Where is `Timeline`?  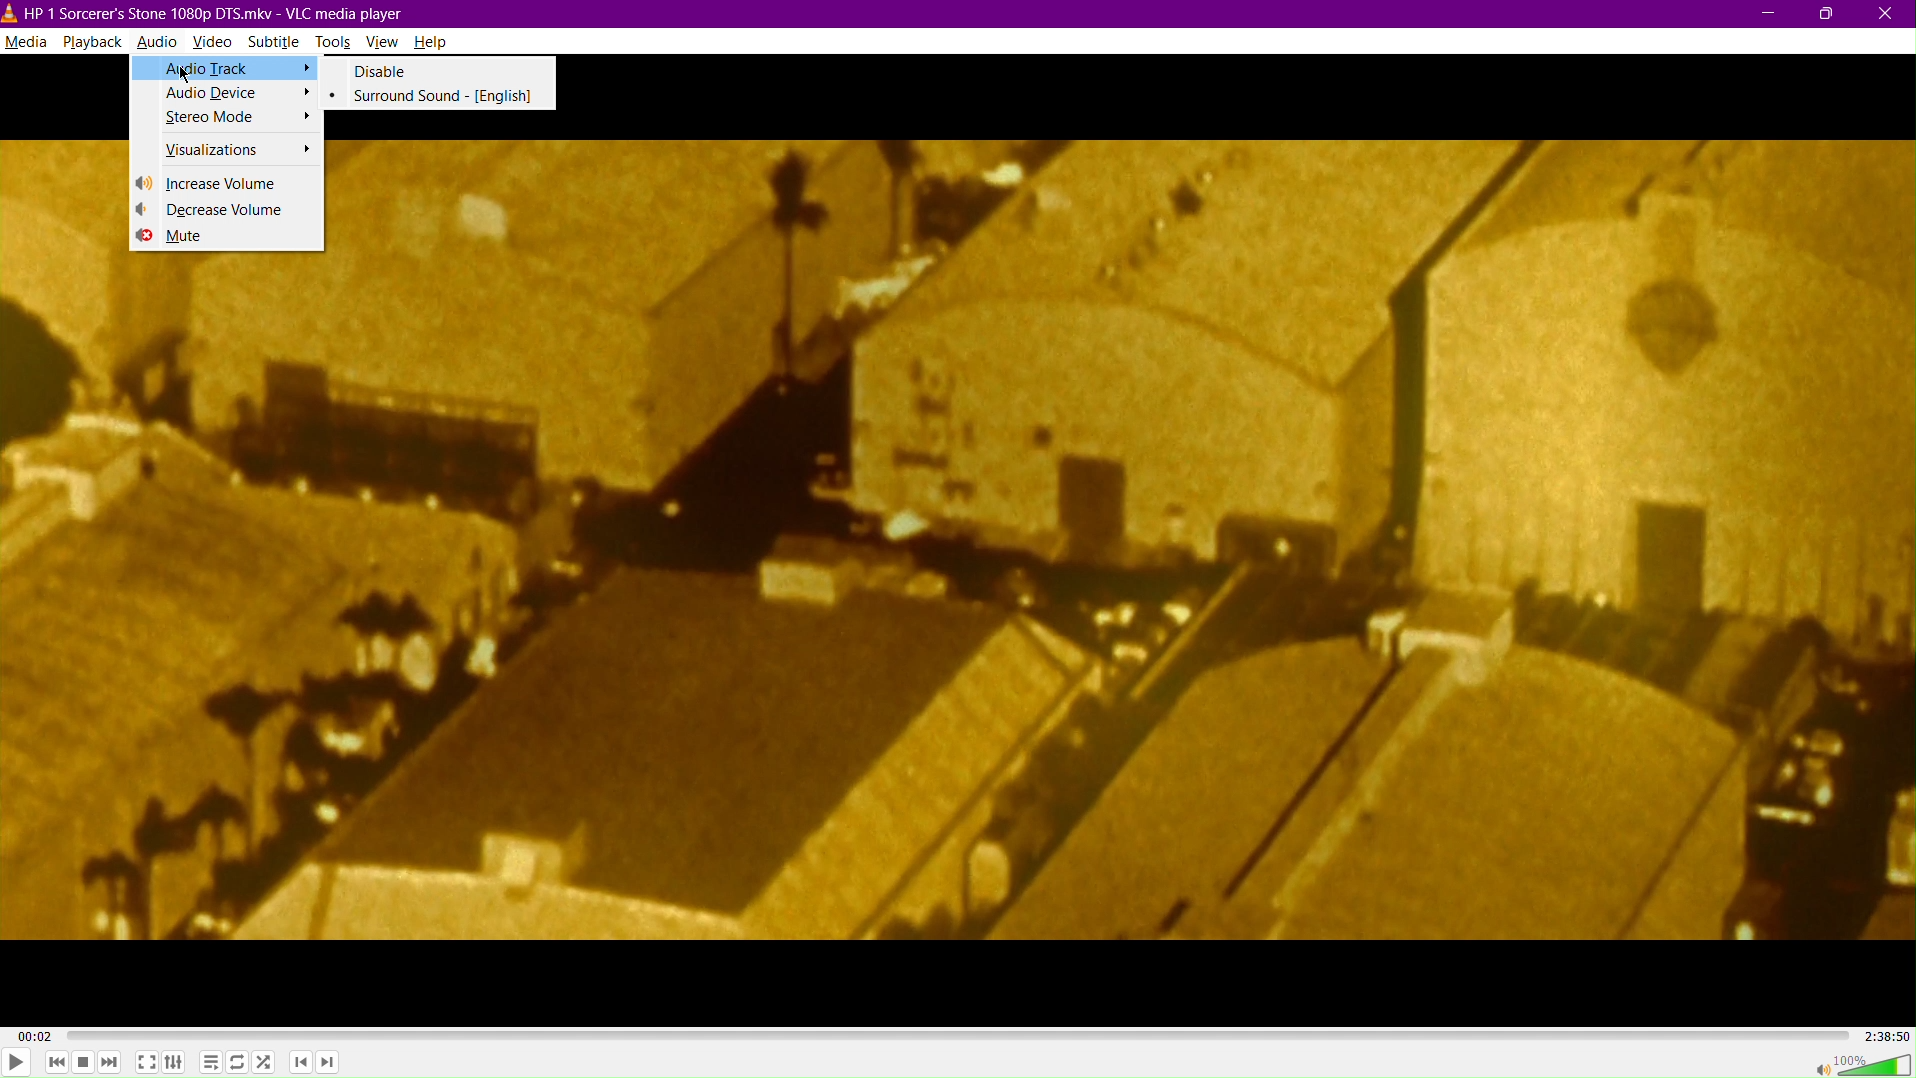
Timeline is located at coordinates (955, 1035).